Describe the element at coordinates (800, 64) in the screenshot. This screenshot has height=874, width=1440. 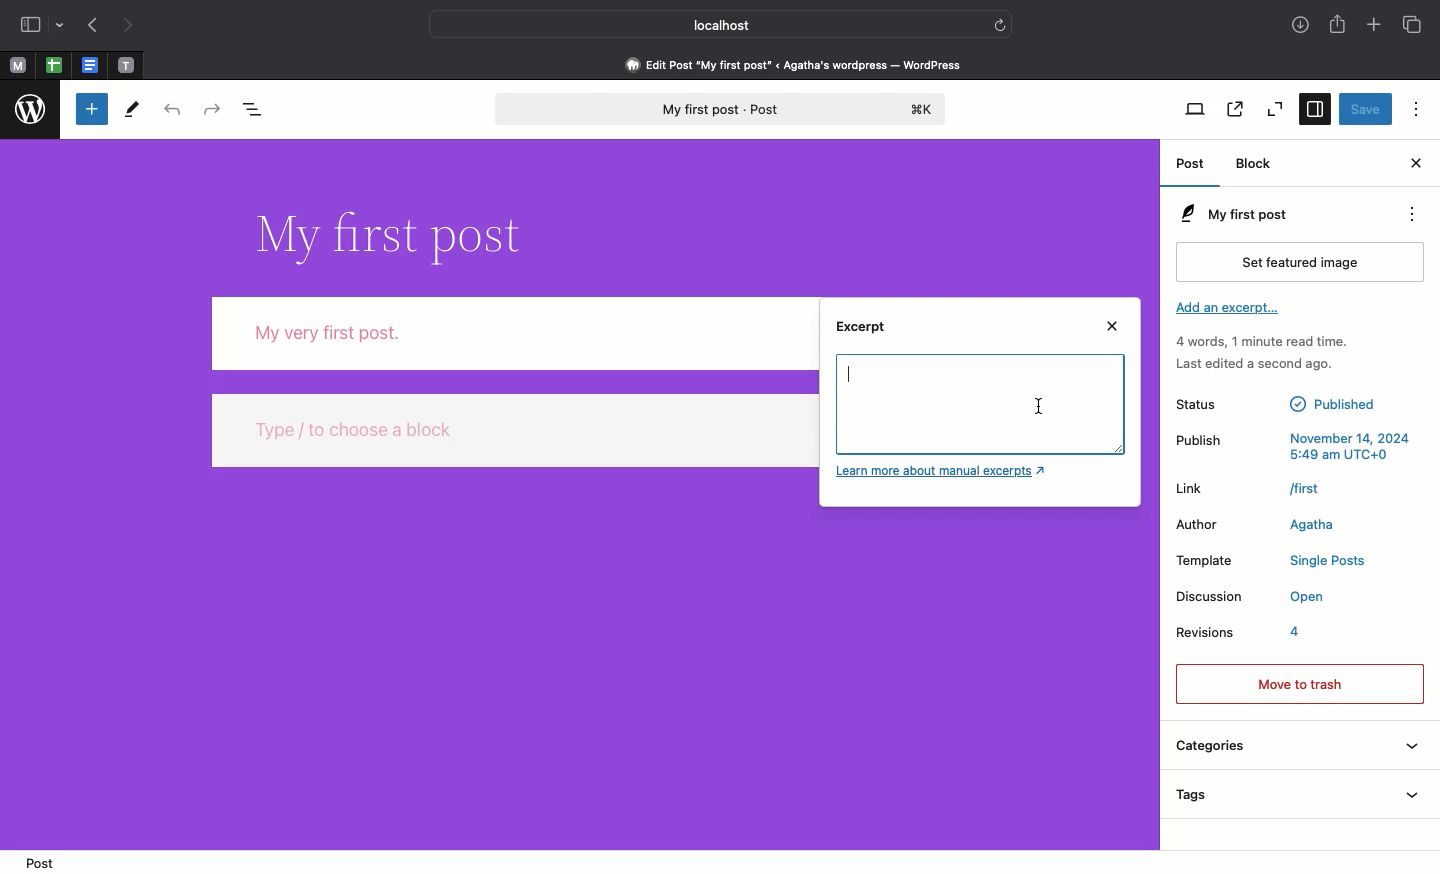
I see `Edit Post "My first post” « Agatha's wordpress — WordPress` at that location.